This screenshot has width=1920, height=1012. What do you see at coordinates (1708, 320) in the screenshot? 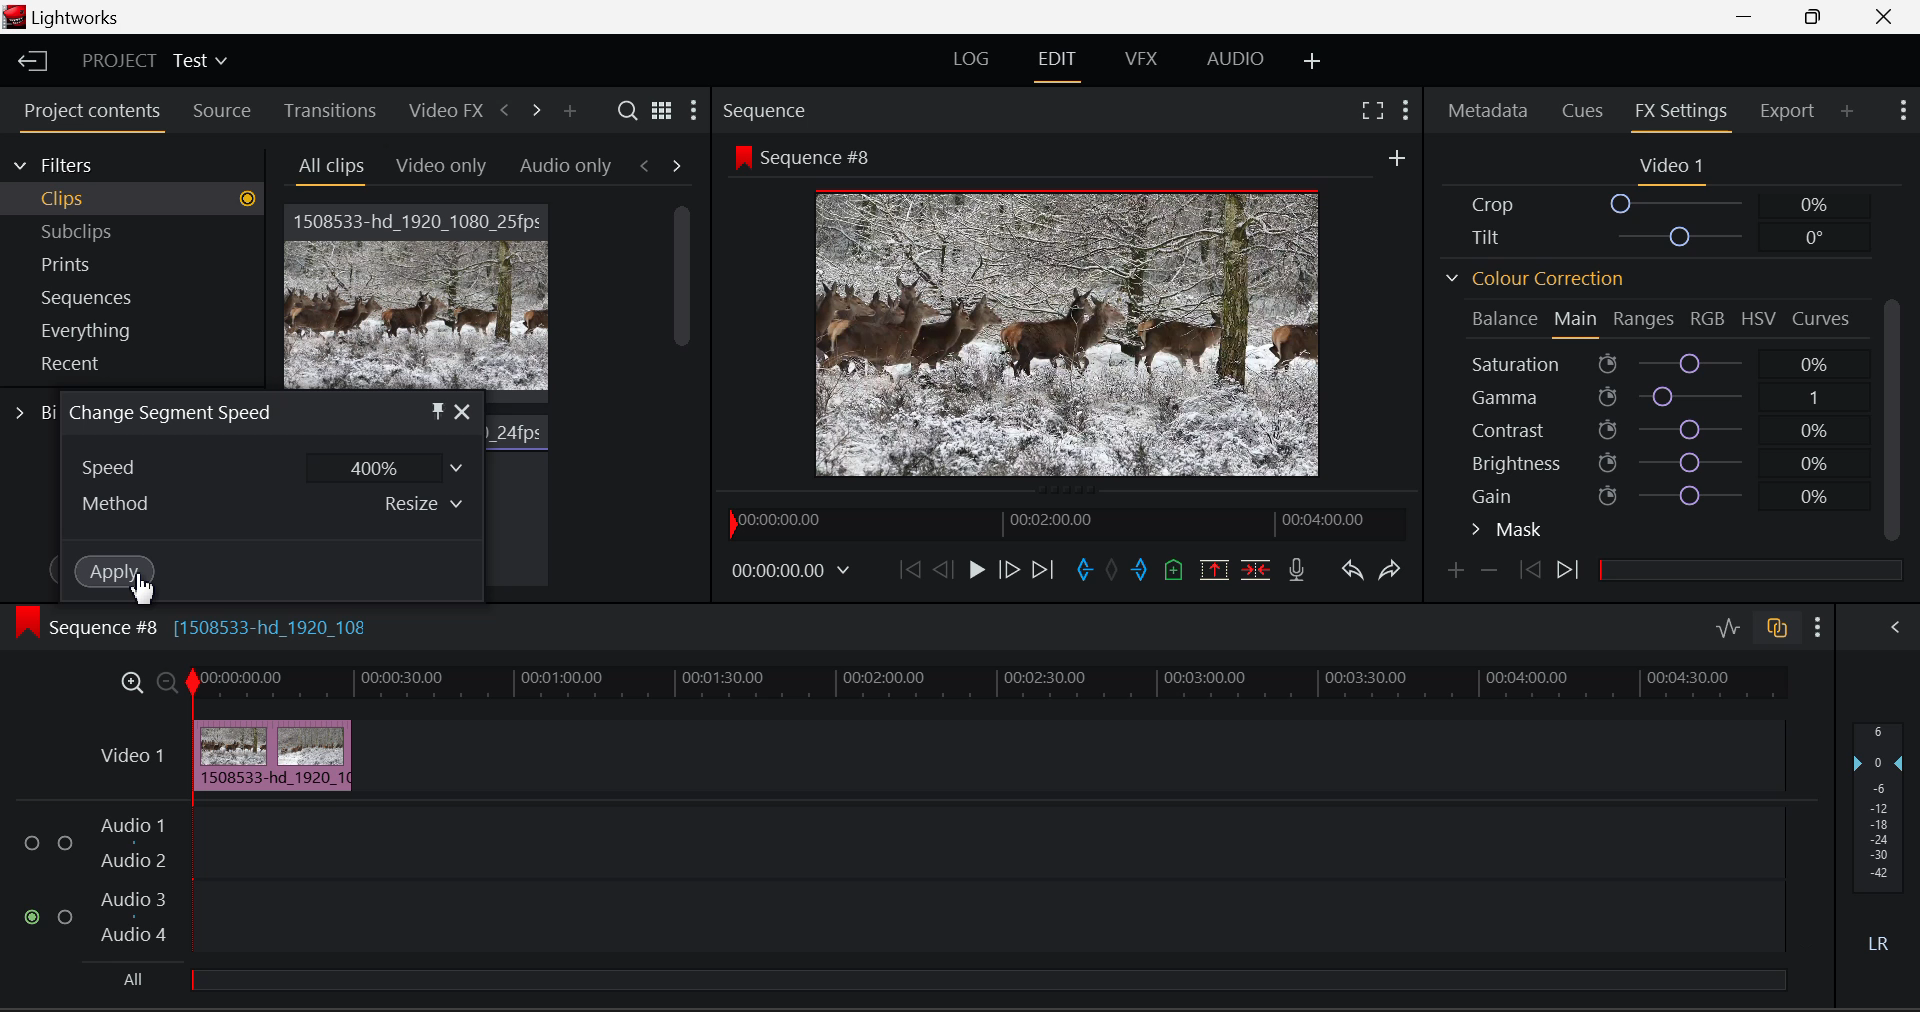
I see `RGB` at bounding box center [1708, 320].